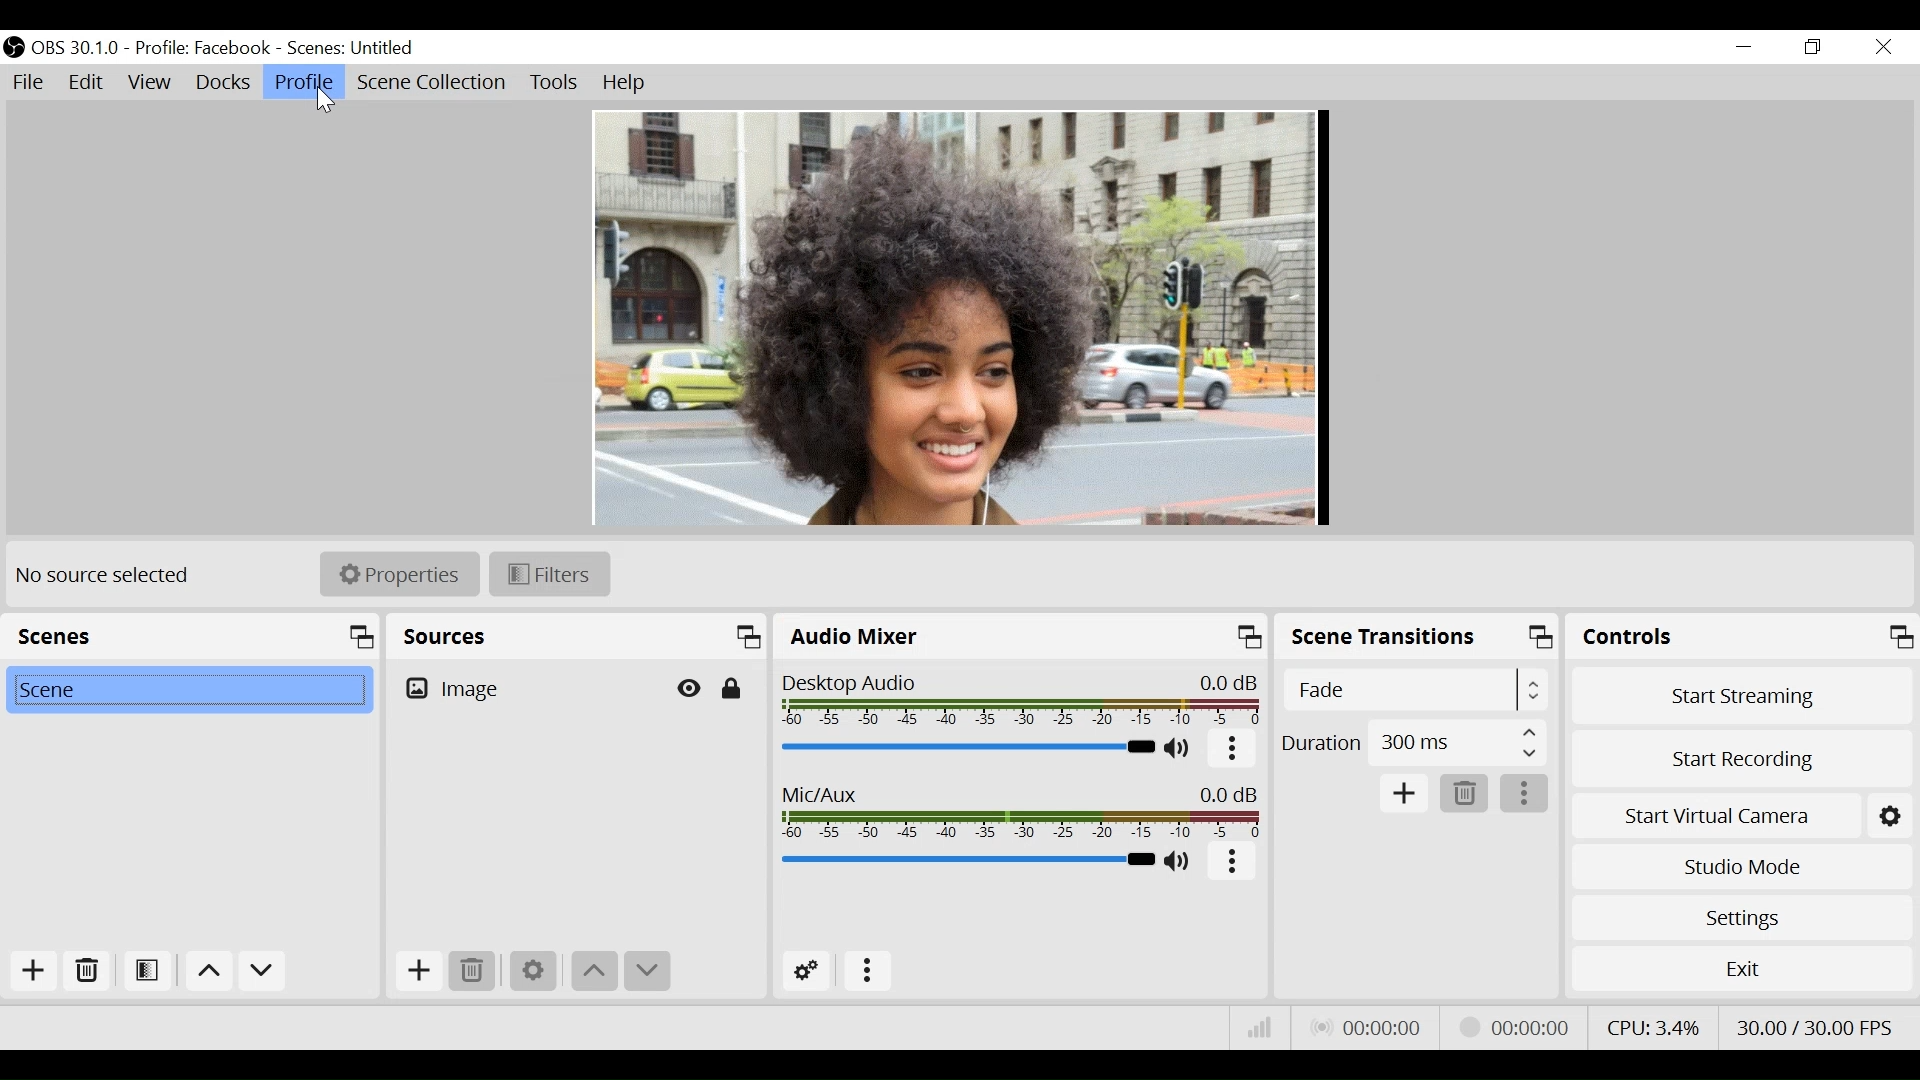 This screenshot has height=1080, width=1920. What do you see at coordinates (1738, 869) in the screenshot?
I see `Studio Mode` at bounding box center [1738, 869].